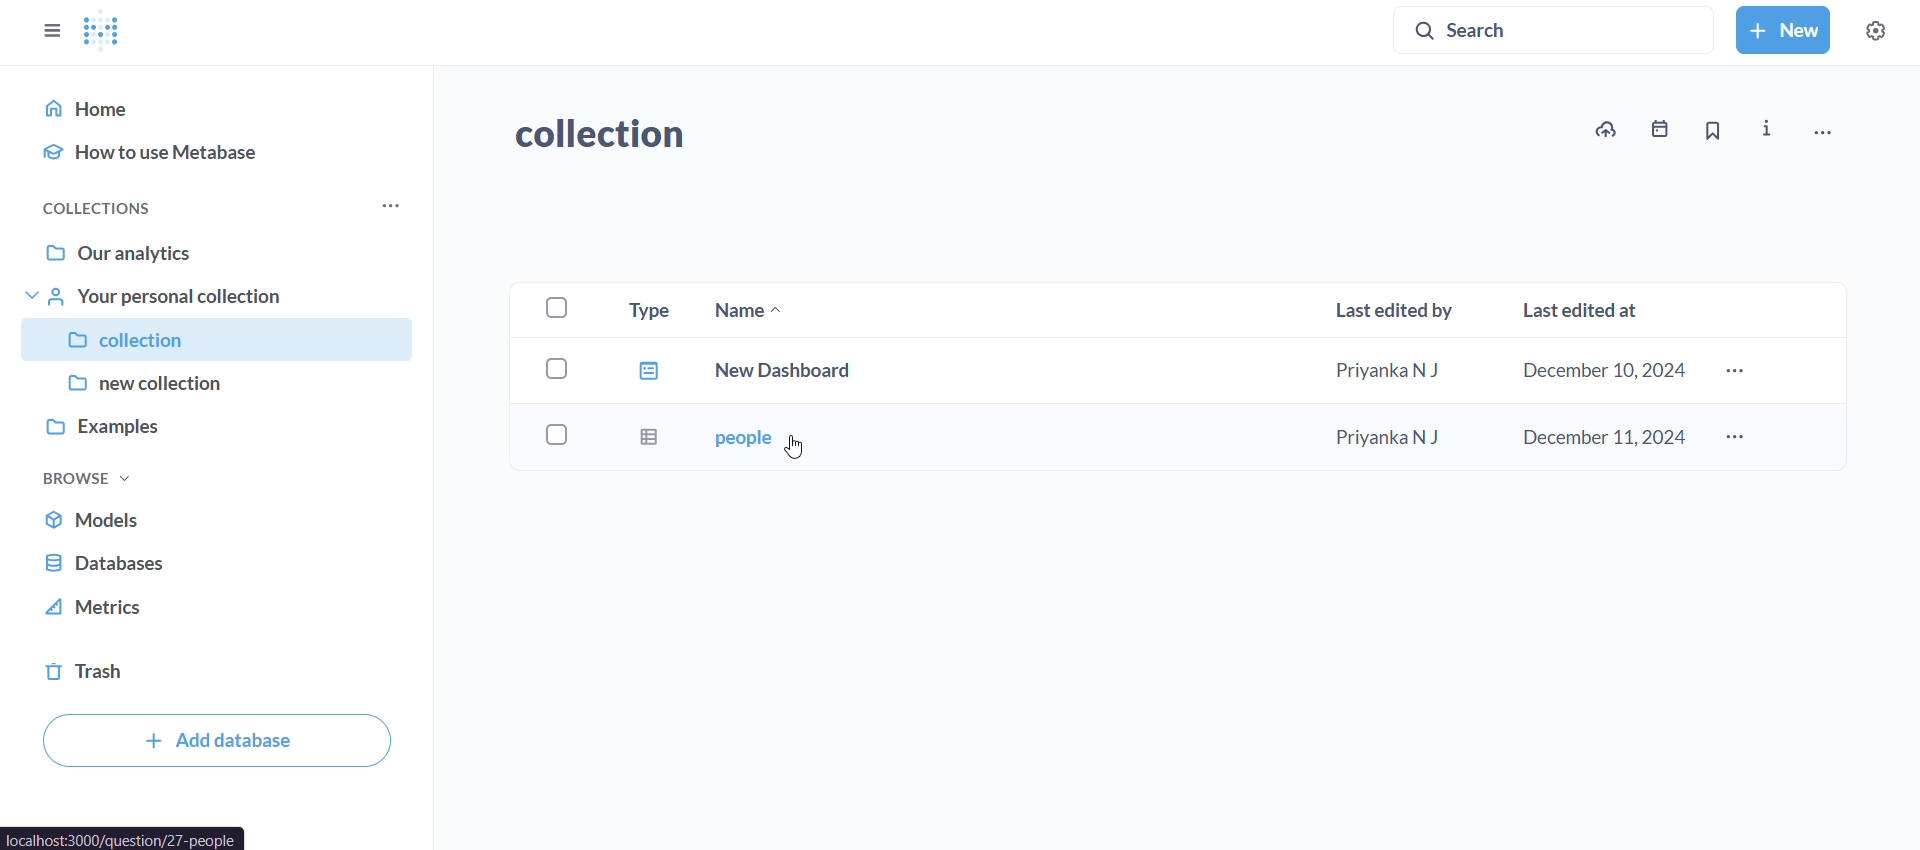 This screenshot has width=1920, height=850. Describe the element at coordinates (1383, 438) in the screenshot. I see `Priyanka N J` at that location.